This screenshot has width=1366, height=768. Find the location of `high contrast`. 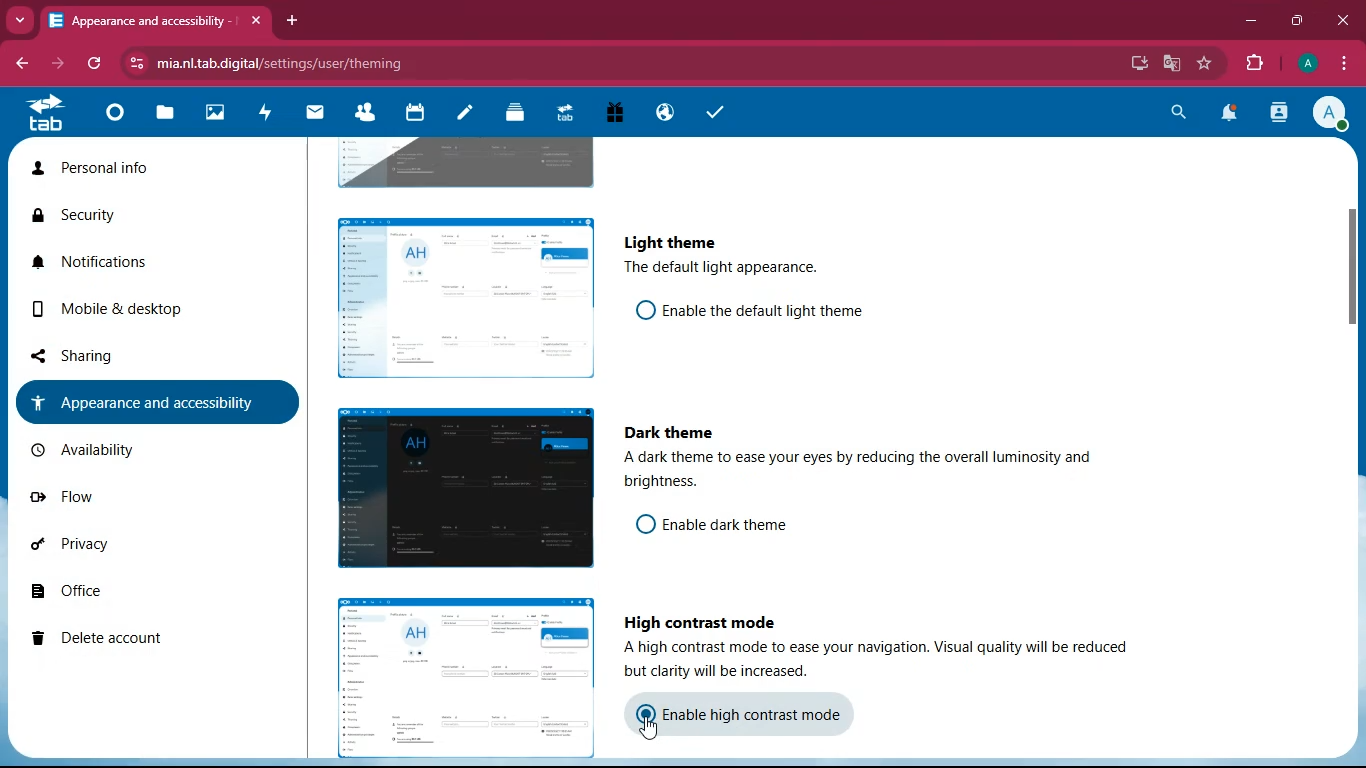

high contrast is located at coordinates (701, 619).